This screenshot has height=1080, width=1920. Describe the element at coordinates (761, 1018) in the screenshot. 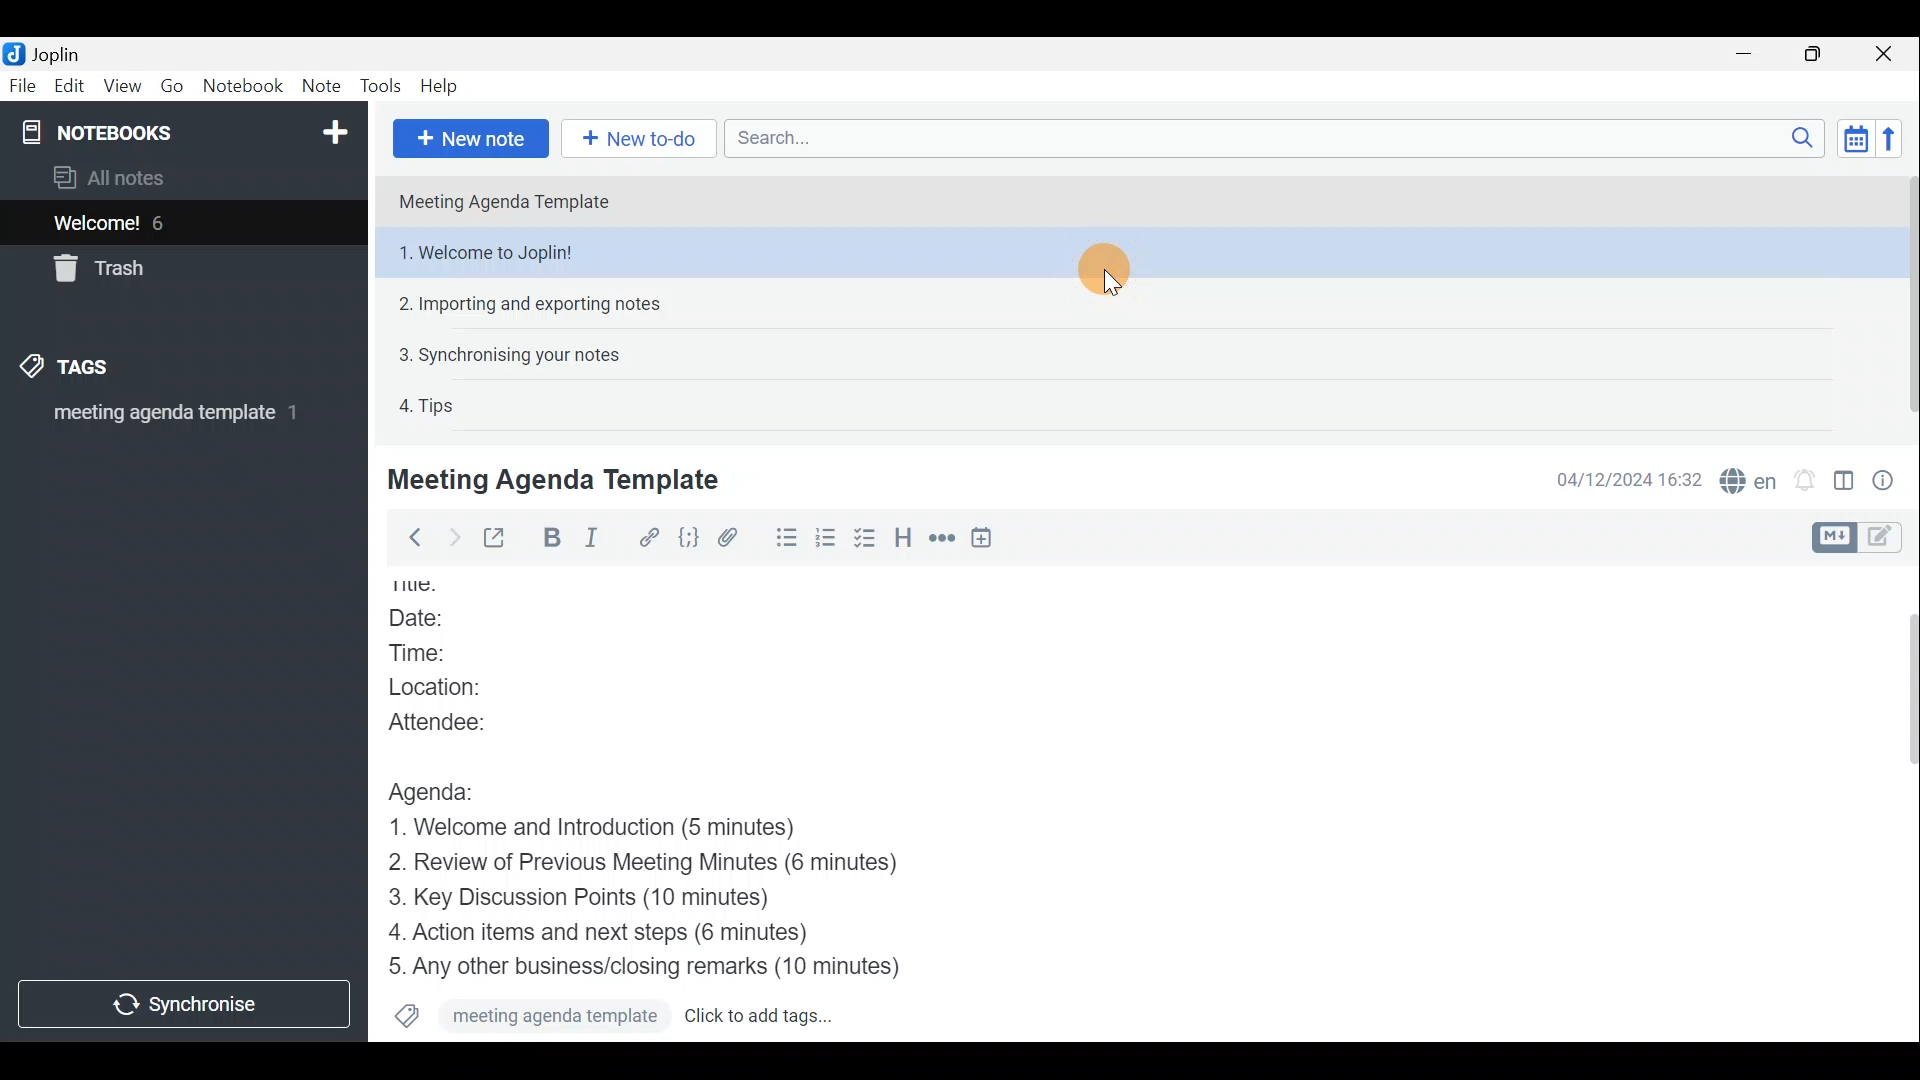

I see `Click to add tags` at that location.